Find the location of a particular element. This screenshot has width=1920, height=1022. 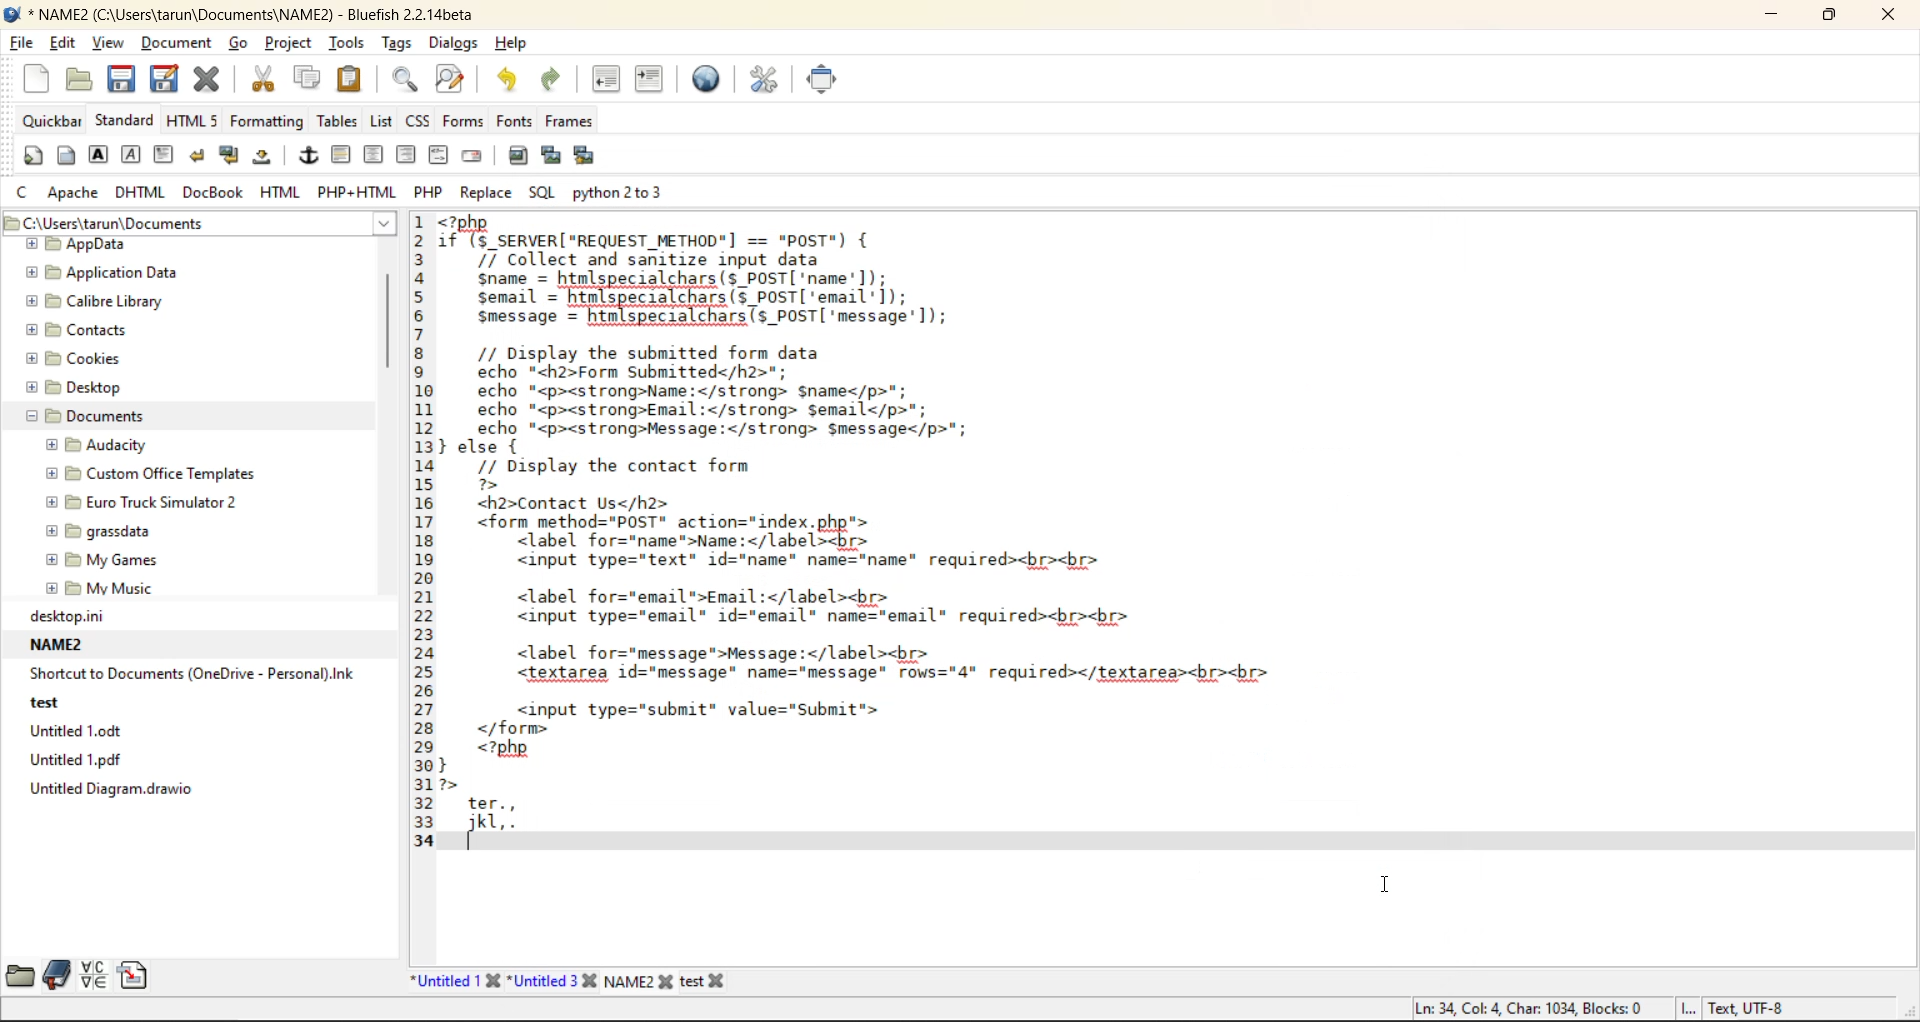

preview in browser is located at coordinates (711, 78).